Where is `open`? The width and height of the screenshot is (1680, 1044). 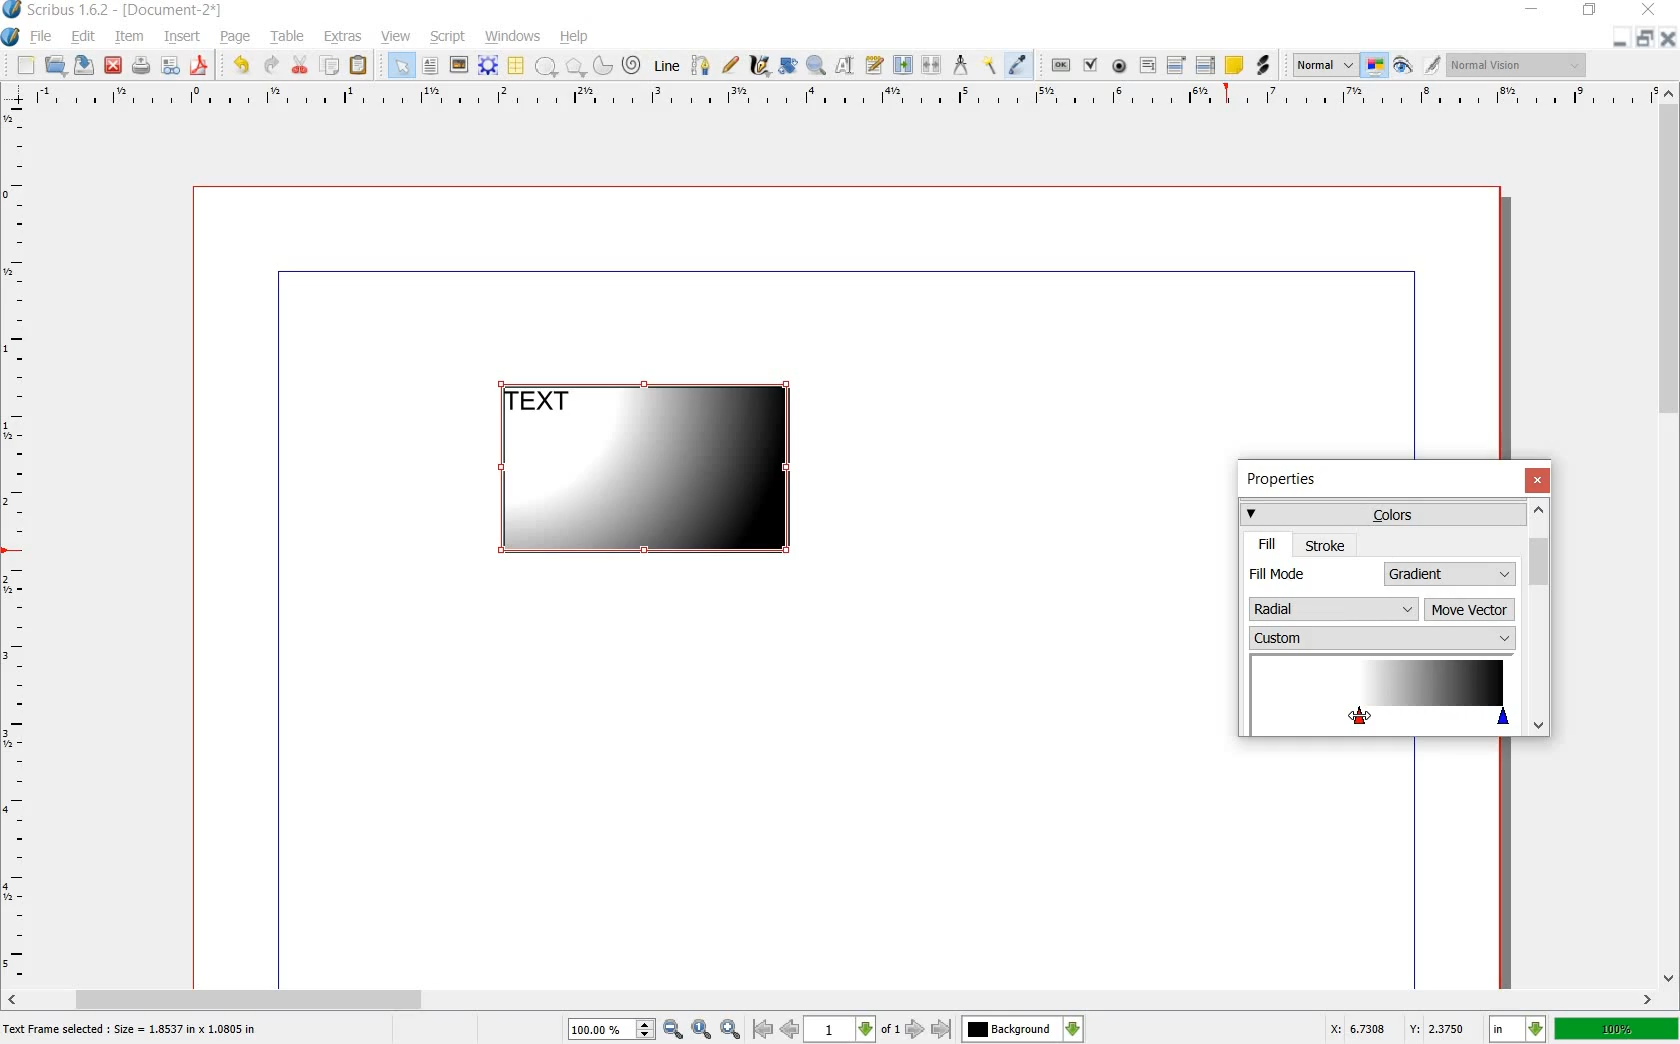
open is located at coordinates (58, 66).